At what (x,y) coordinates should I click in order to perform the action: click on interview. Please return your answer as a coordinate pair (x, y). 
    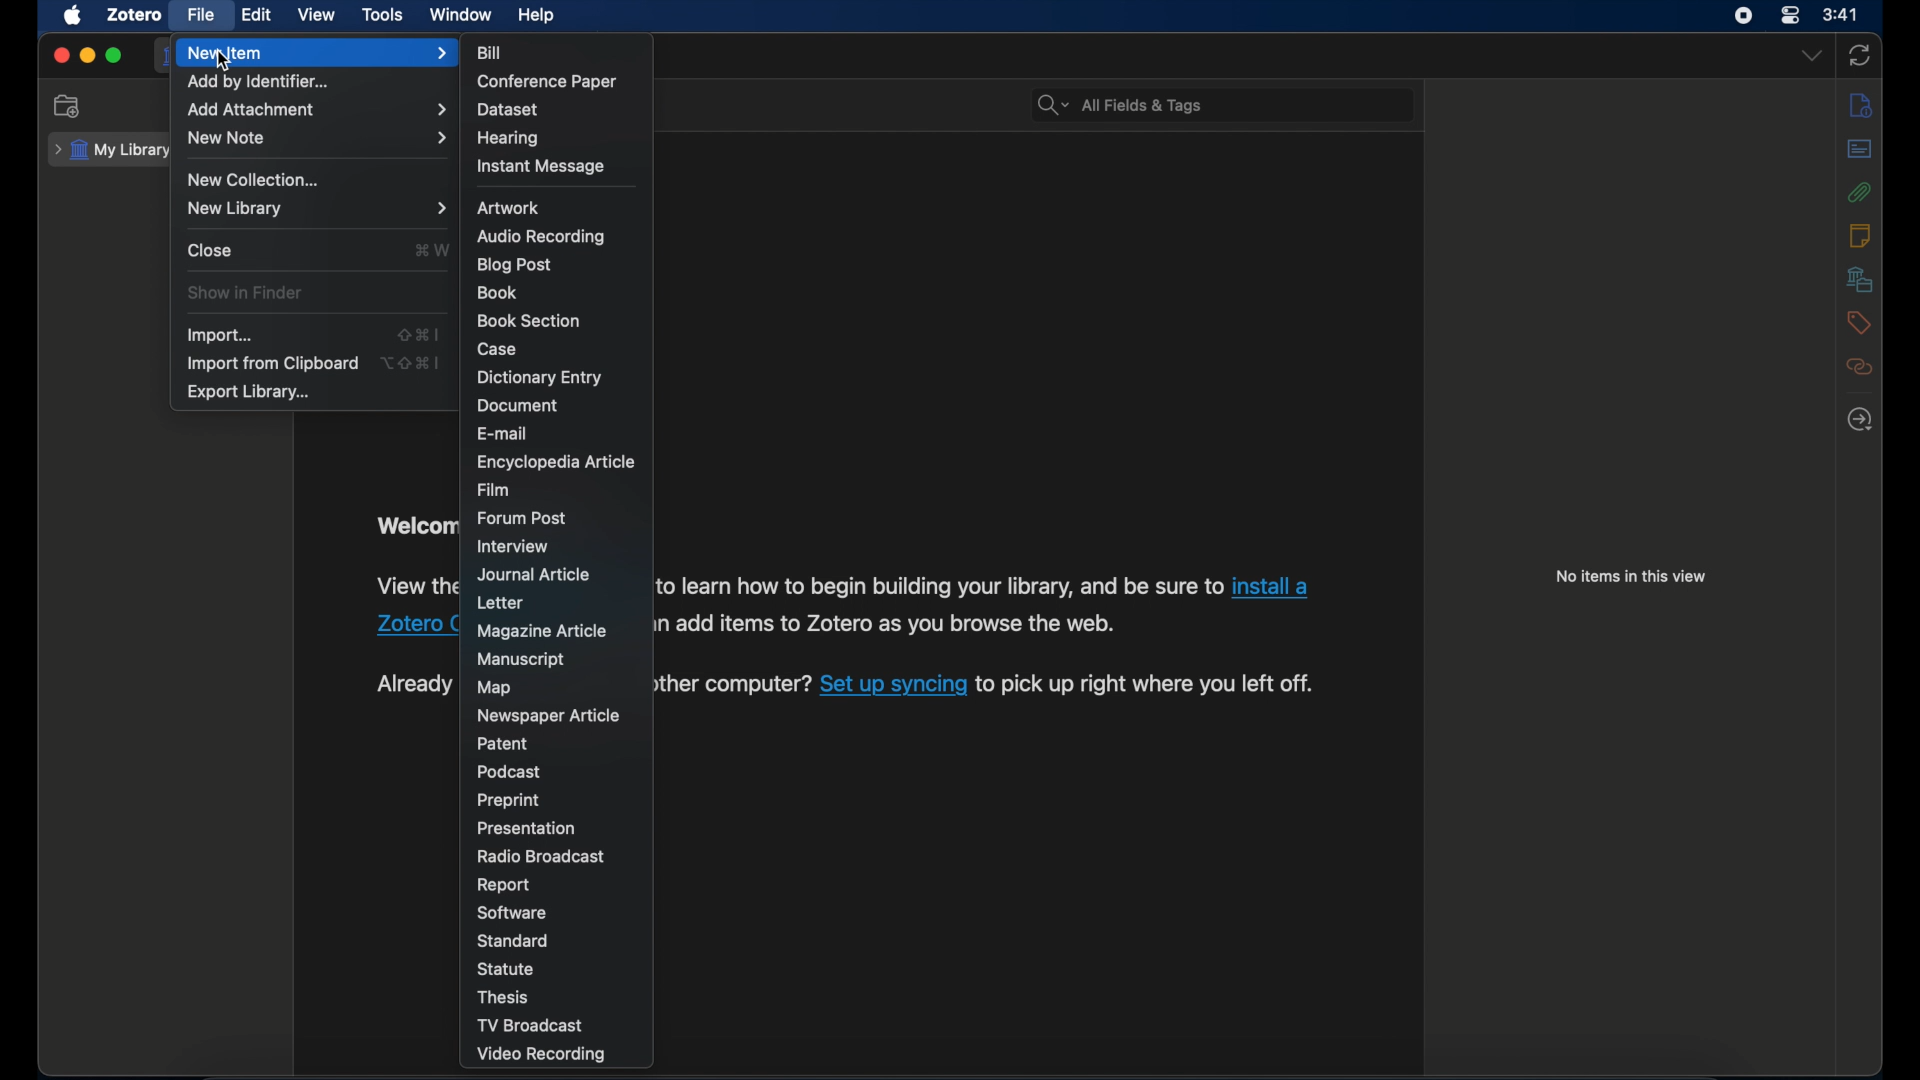
    Looking at the image, I should click on (512, 546).